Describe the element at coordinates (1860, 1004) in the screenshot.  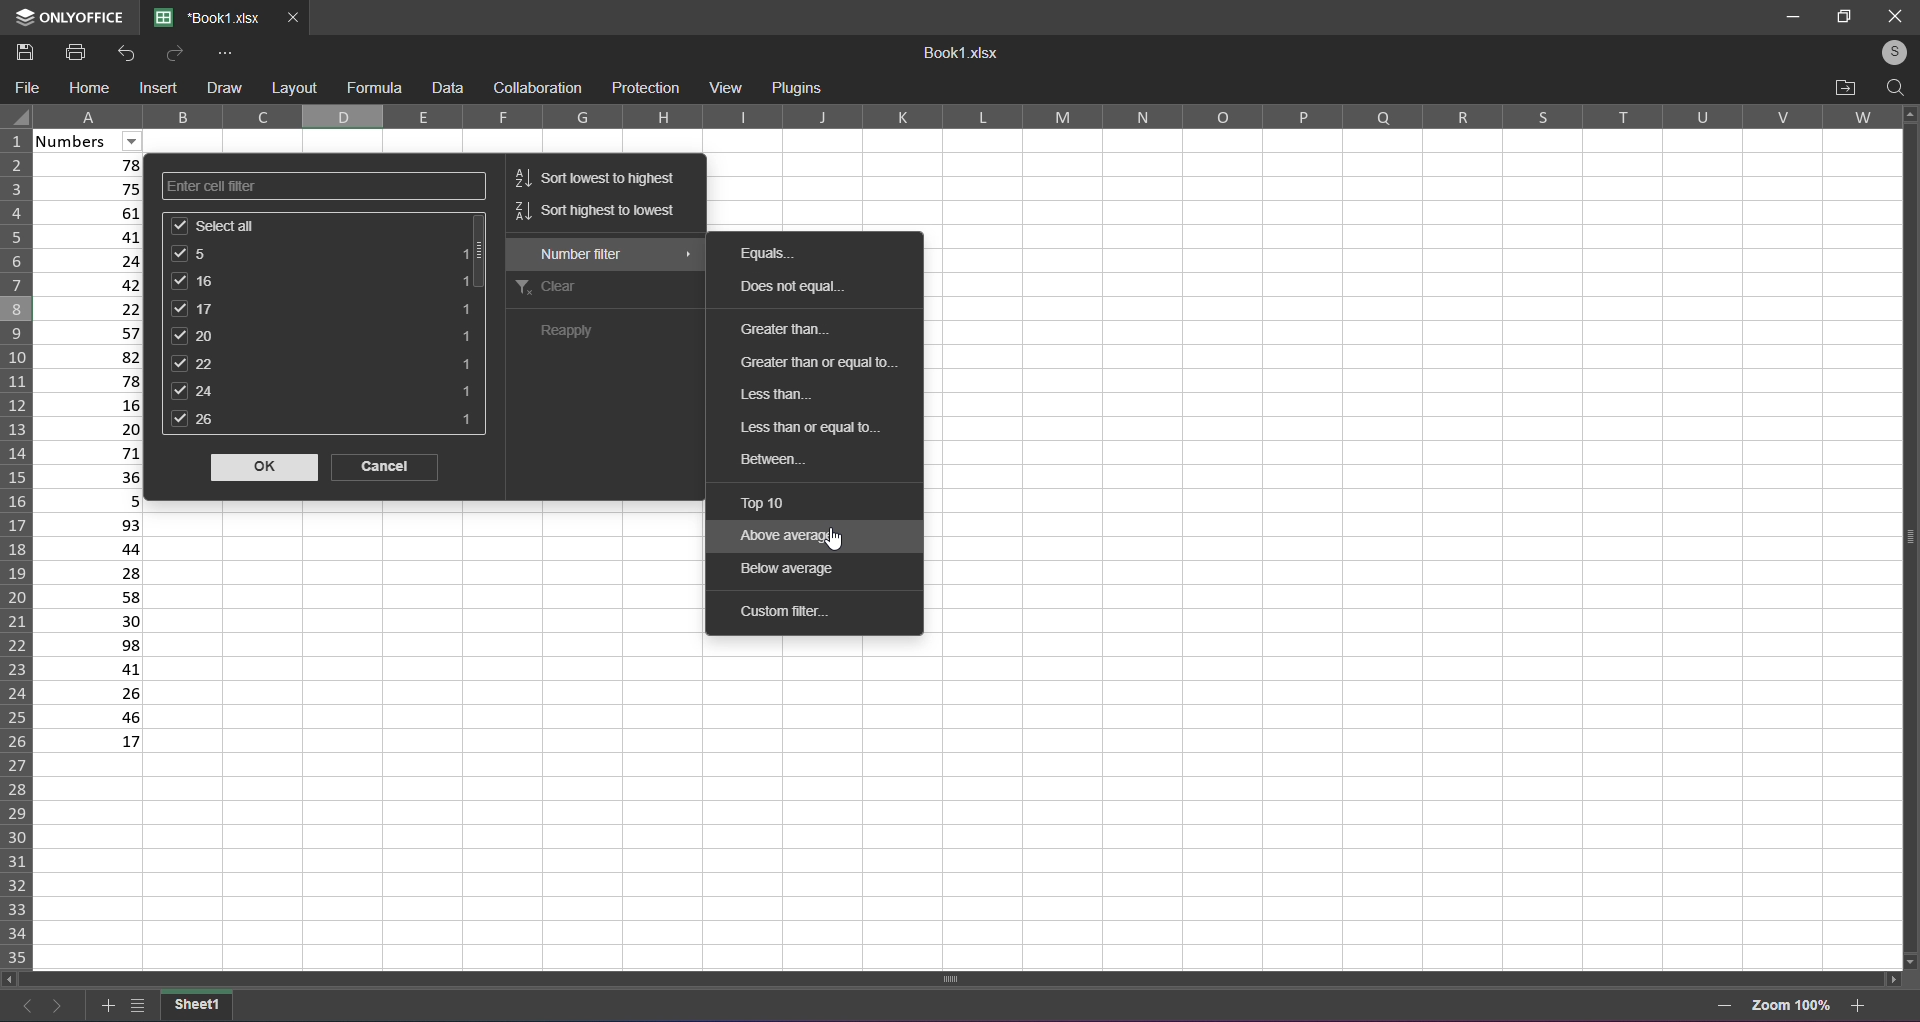
I see `Zoom in` at that location.